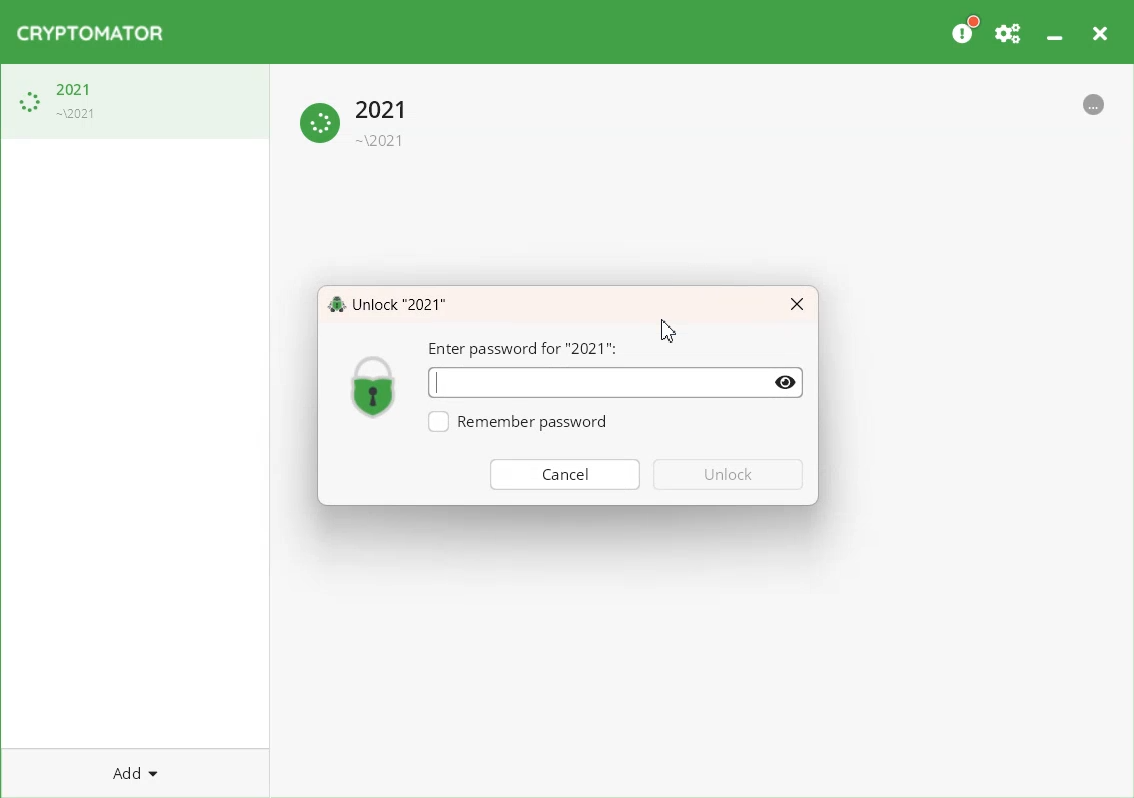 The image size is (1134, 798). Describe the element at coordinates (524, 349) in the screenshot. I see `Enter Password for 2021` at that location.